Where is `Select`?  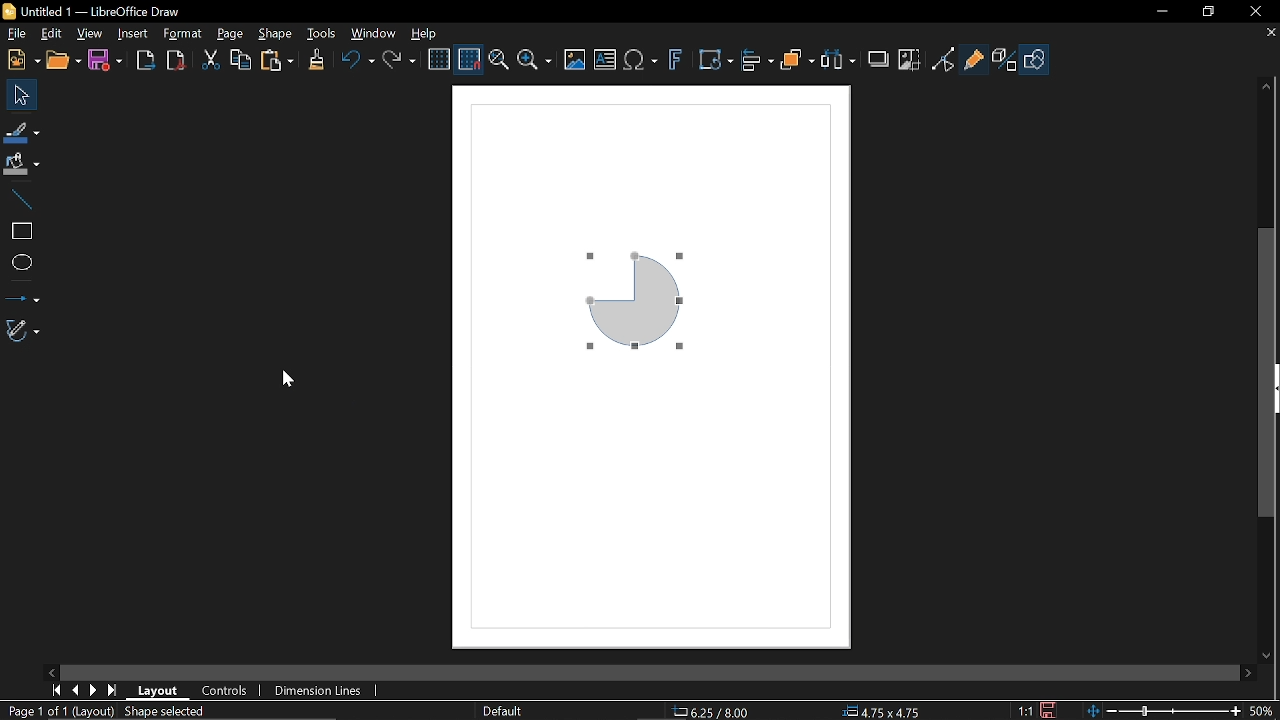 Select is located at coordinates (22, 96).